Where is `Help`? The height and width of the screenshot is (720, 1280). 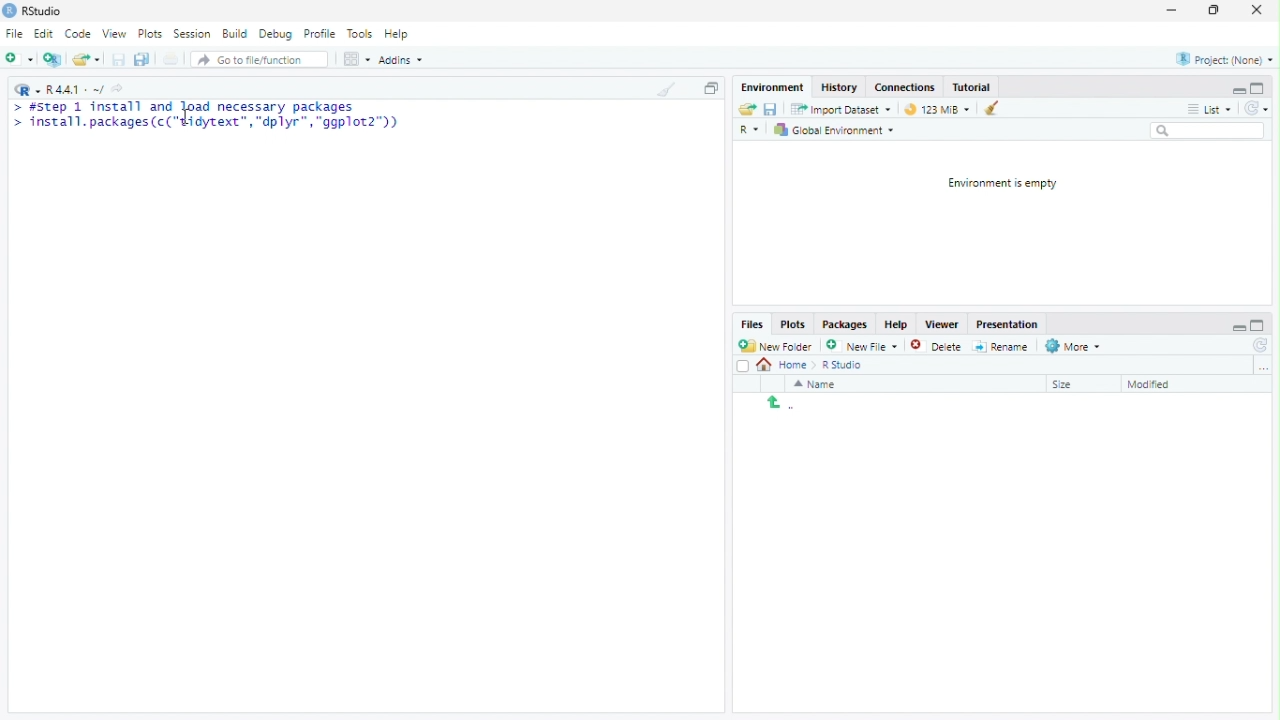 Help is located at coordinates (897, 323).